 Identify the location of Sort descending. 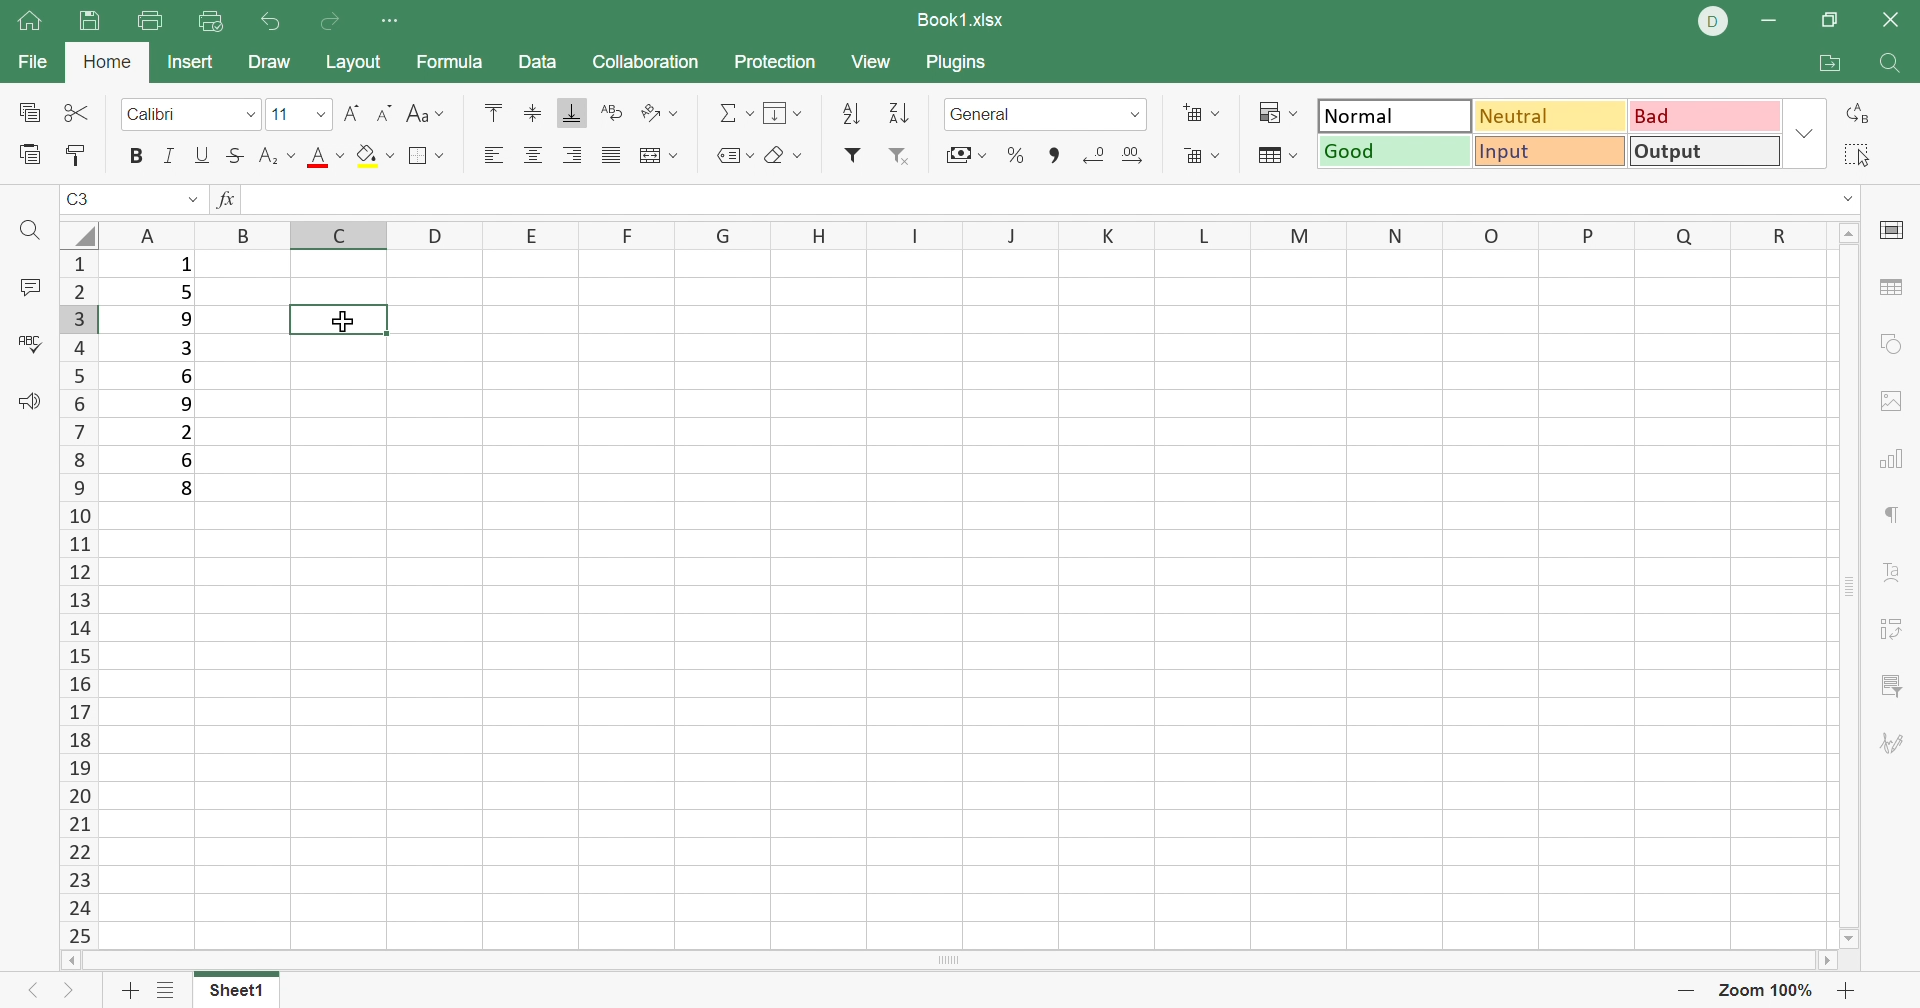
(849, 114).